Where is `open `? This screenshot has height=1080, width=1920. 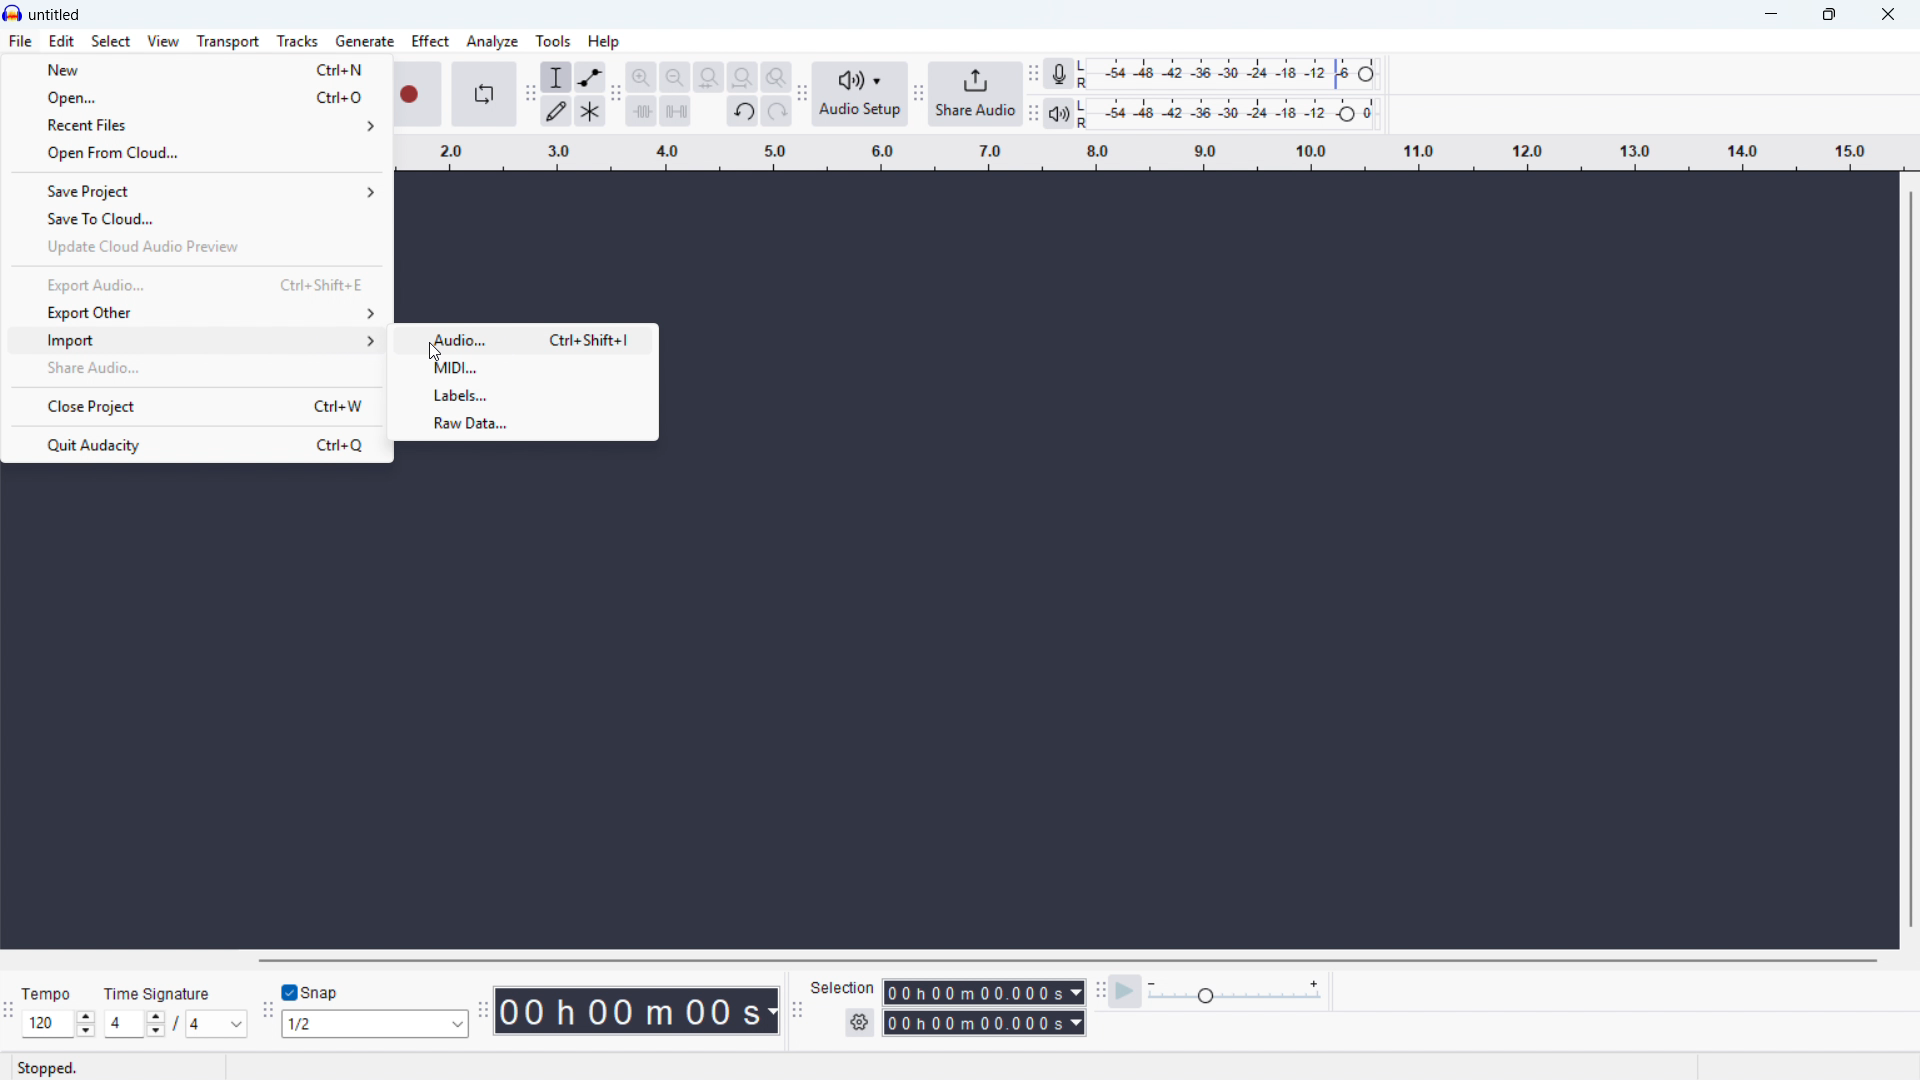
open  is located at coordinates (200, 97).